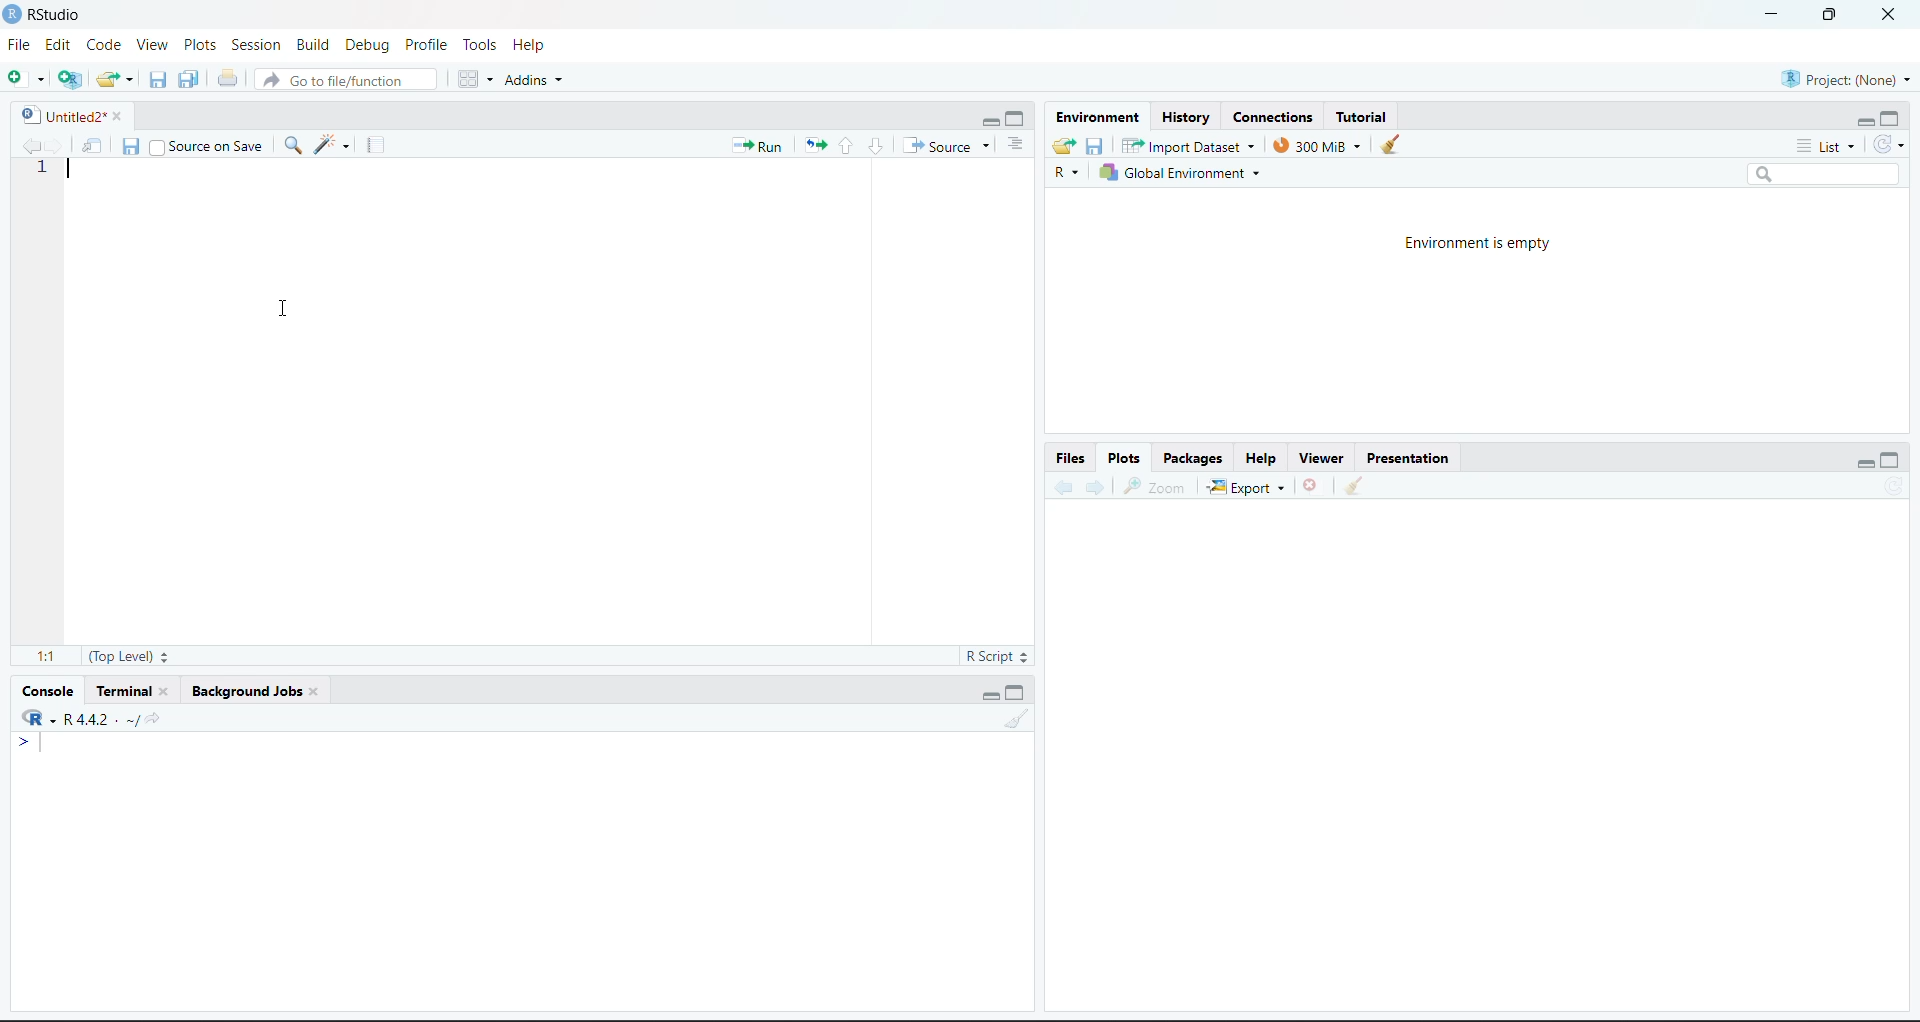 The image size is (1920, 1022). What do you see at coordinates (813, 147) in the screenshot?
I see `re run the previous code` at bounding box center [813, 147].